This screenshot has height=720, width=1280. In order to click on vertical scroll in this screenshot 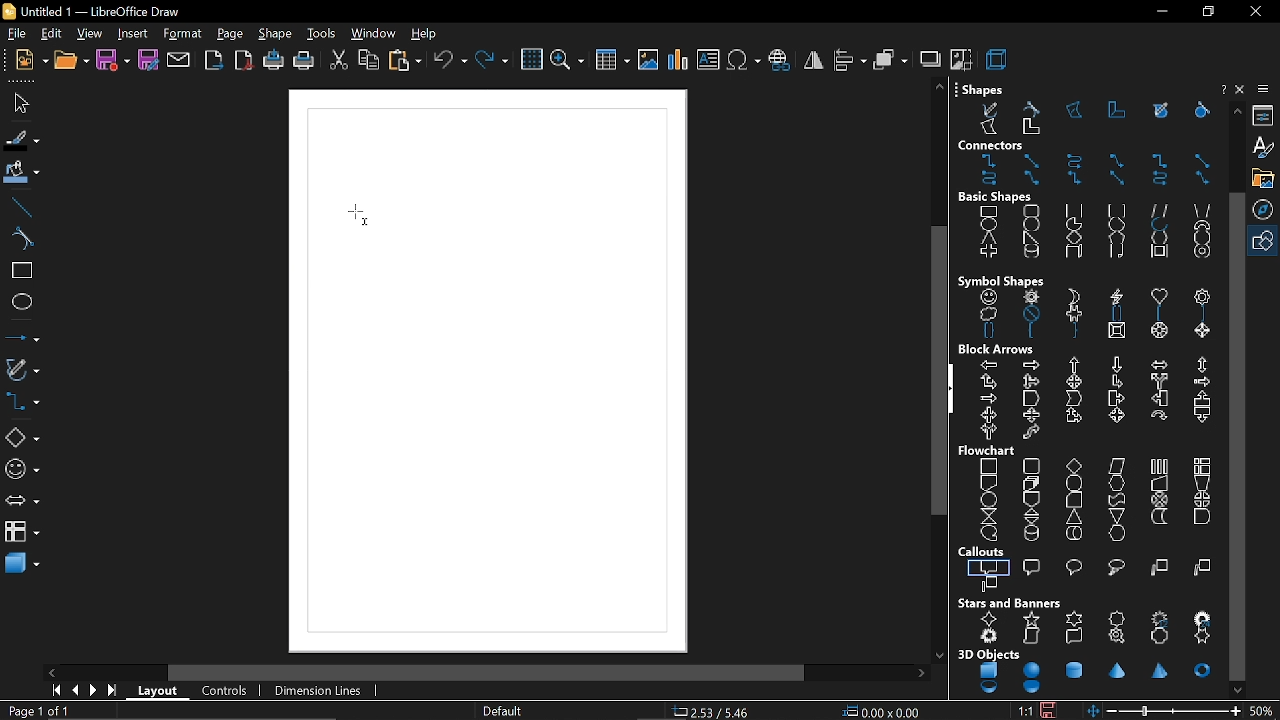, I will do `click(1031, 637)`.